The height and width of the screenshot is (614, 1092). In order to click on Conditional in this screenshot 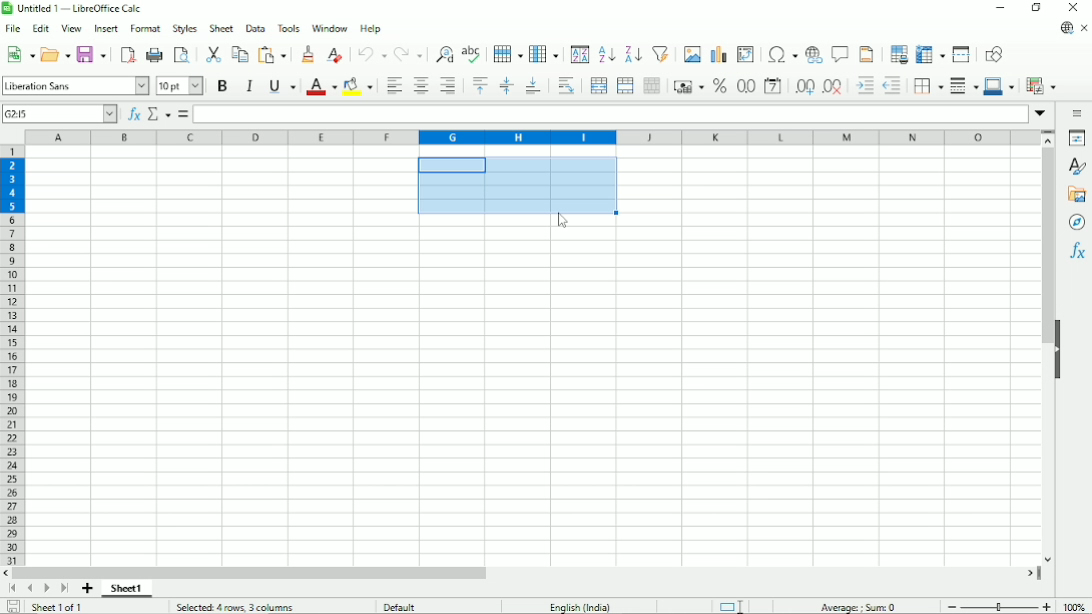, I will do `click(1042, 85)`.